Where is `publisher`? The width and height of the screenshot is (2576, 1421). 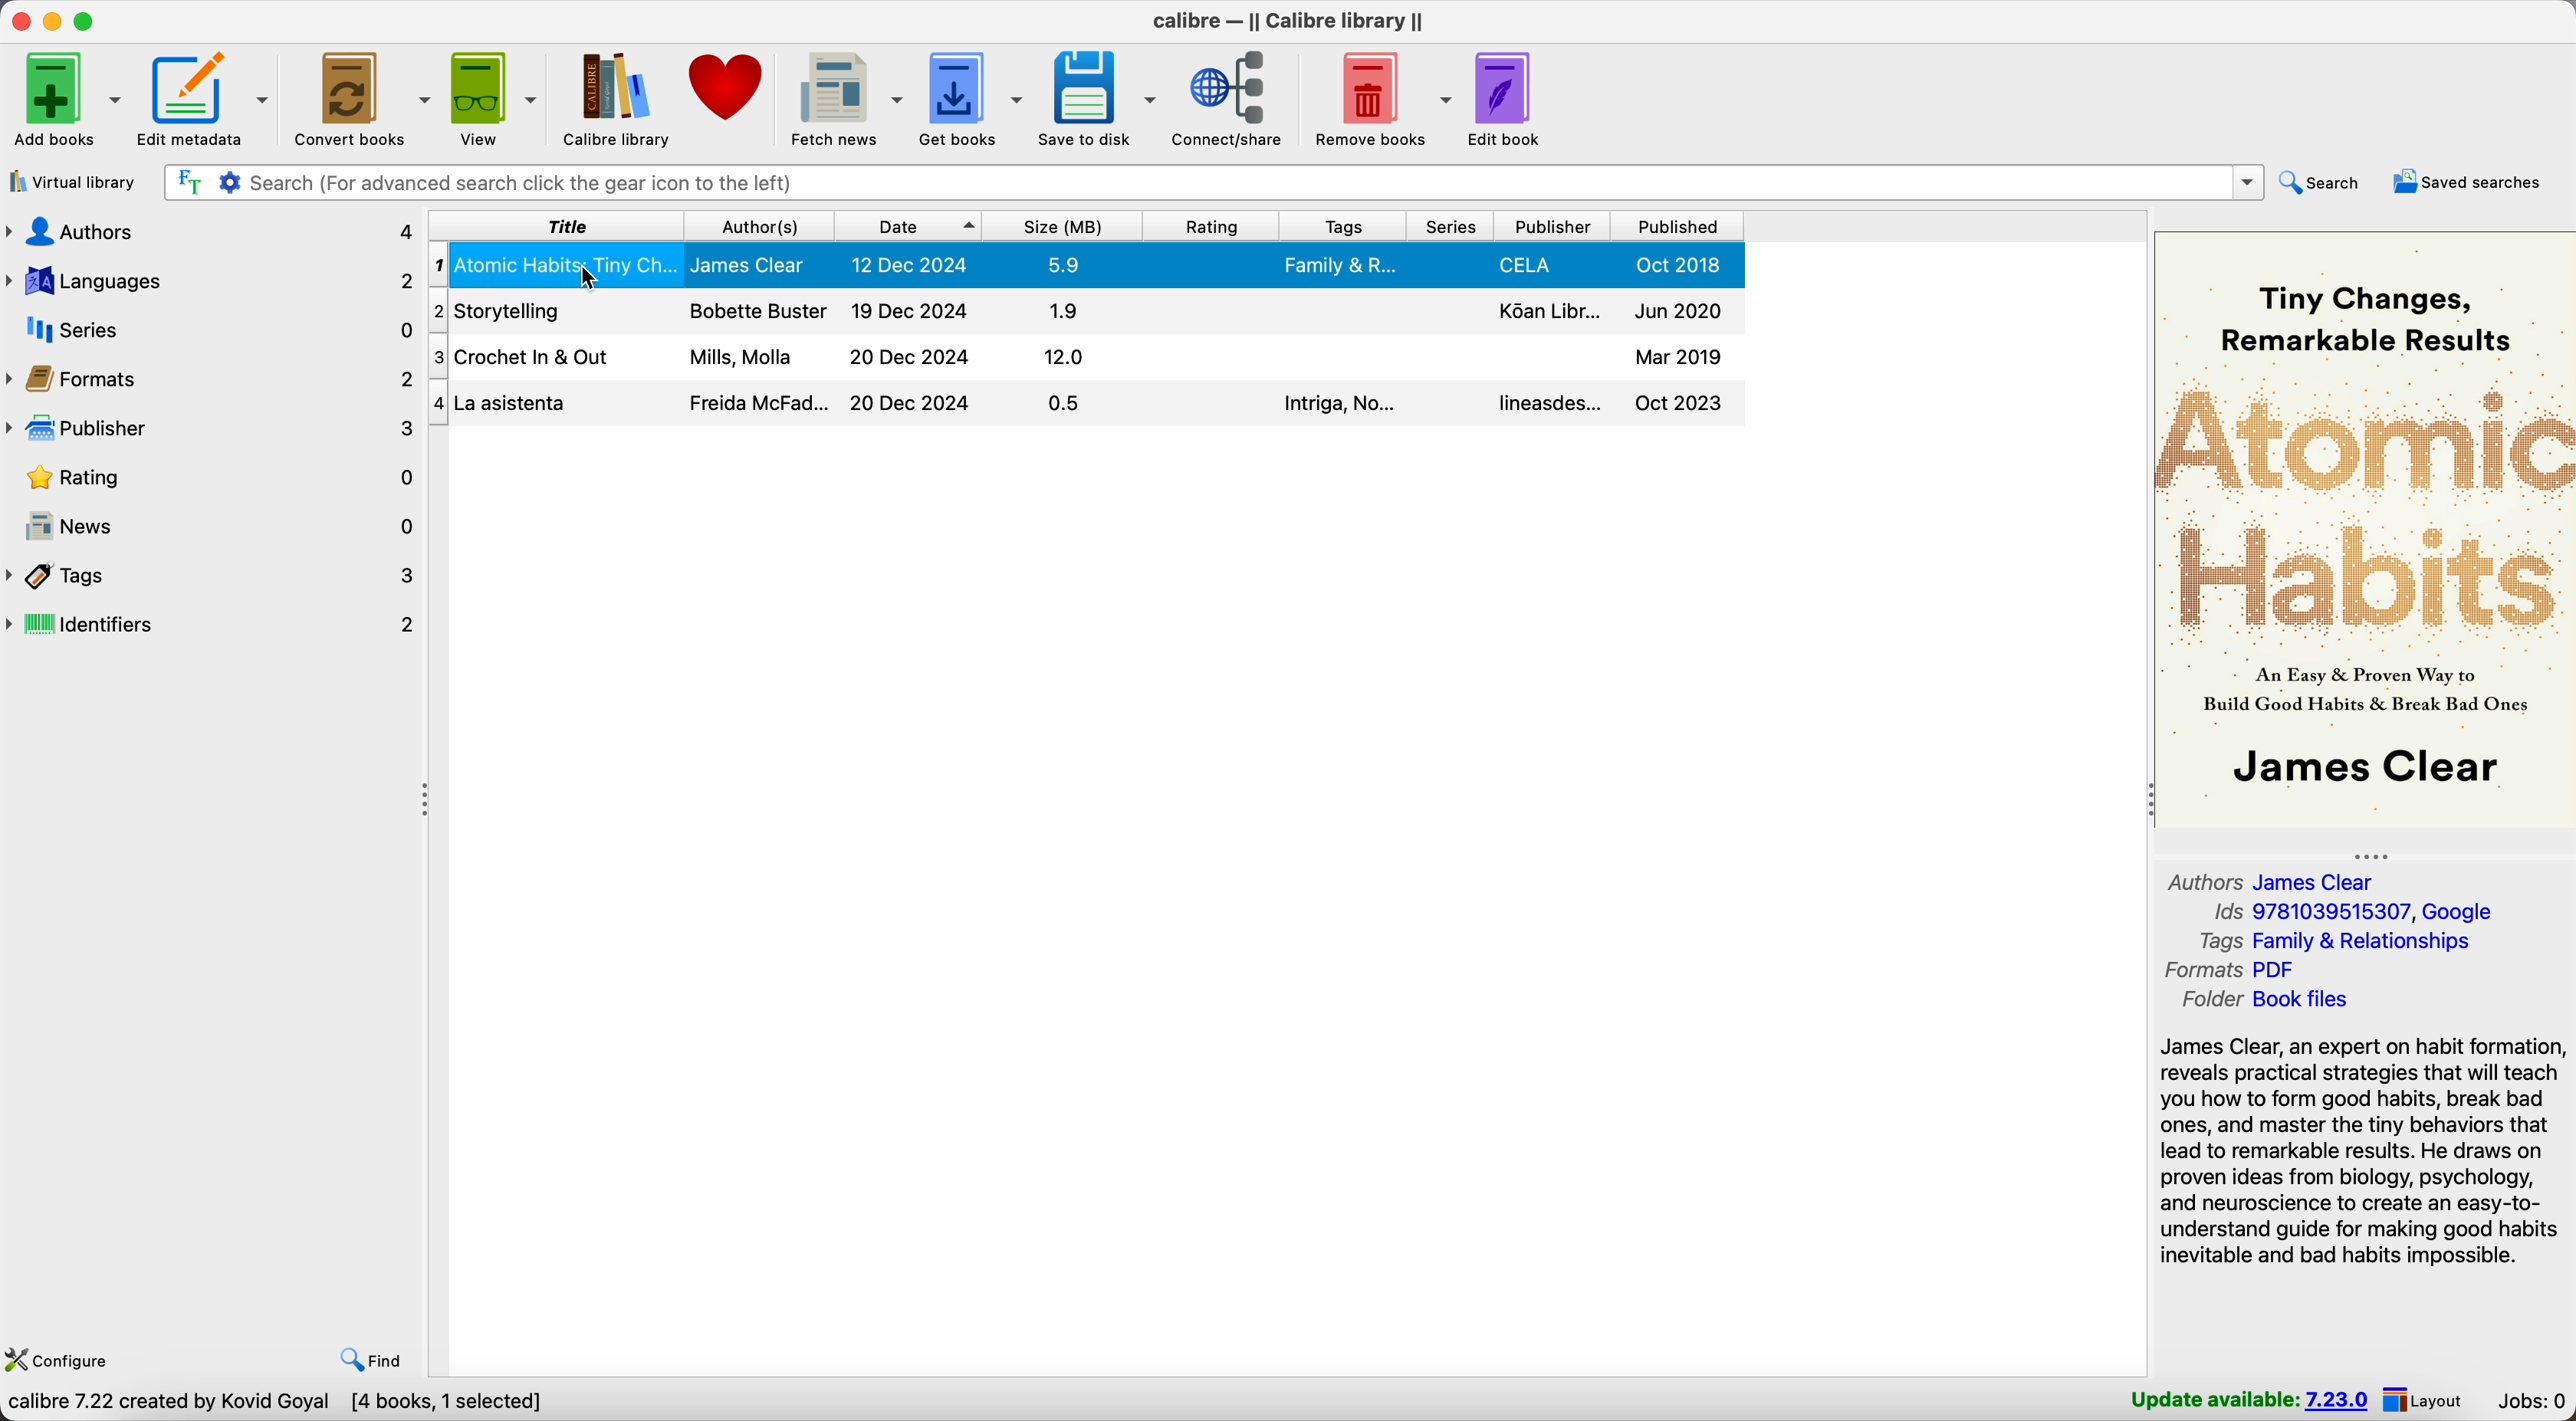 publisher is located at coordinates (1557, 226).